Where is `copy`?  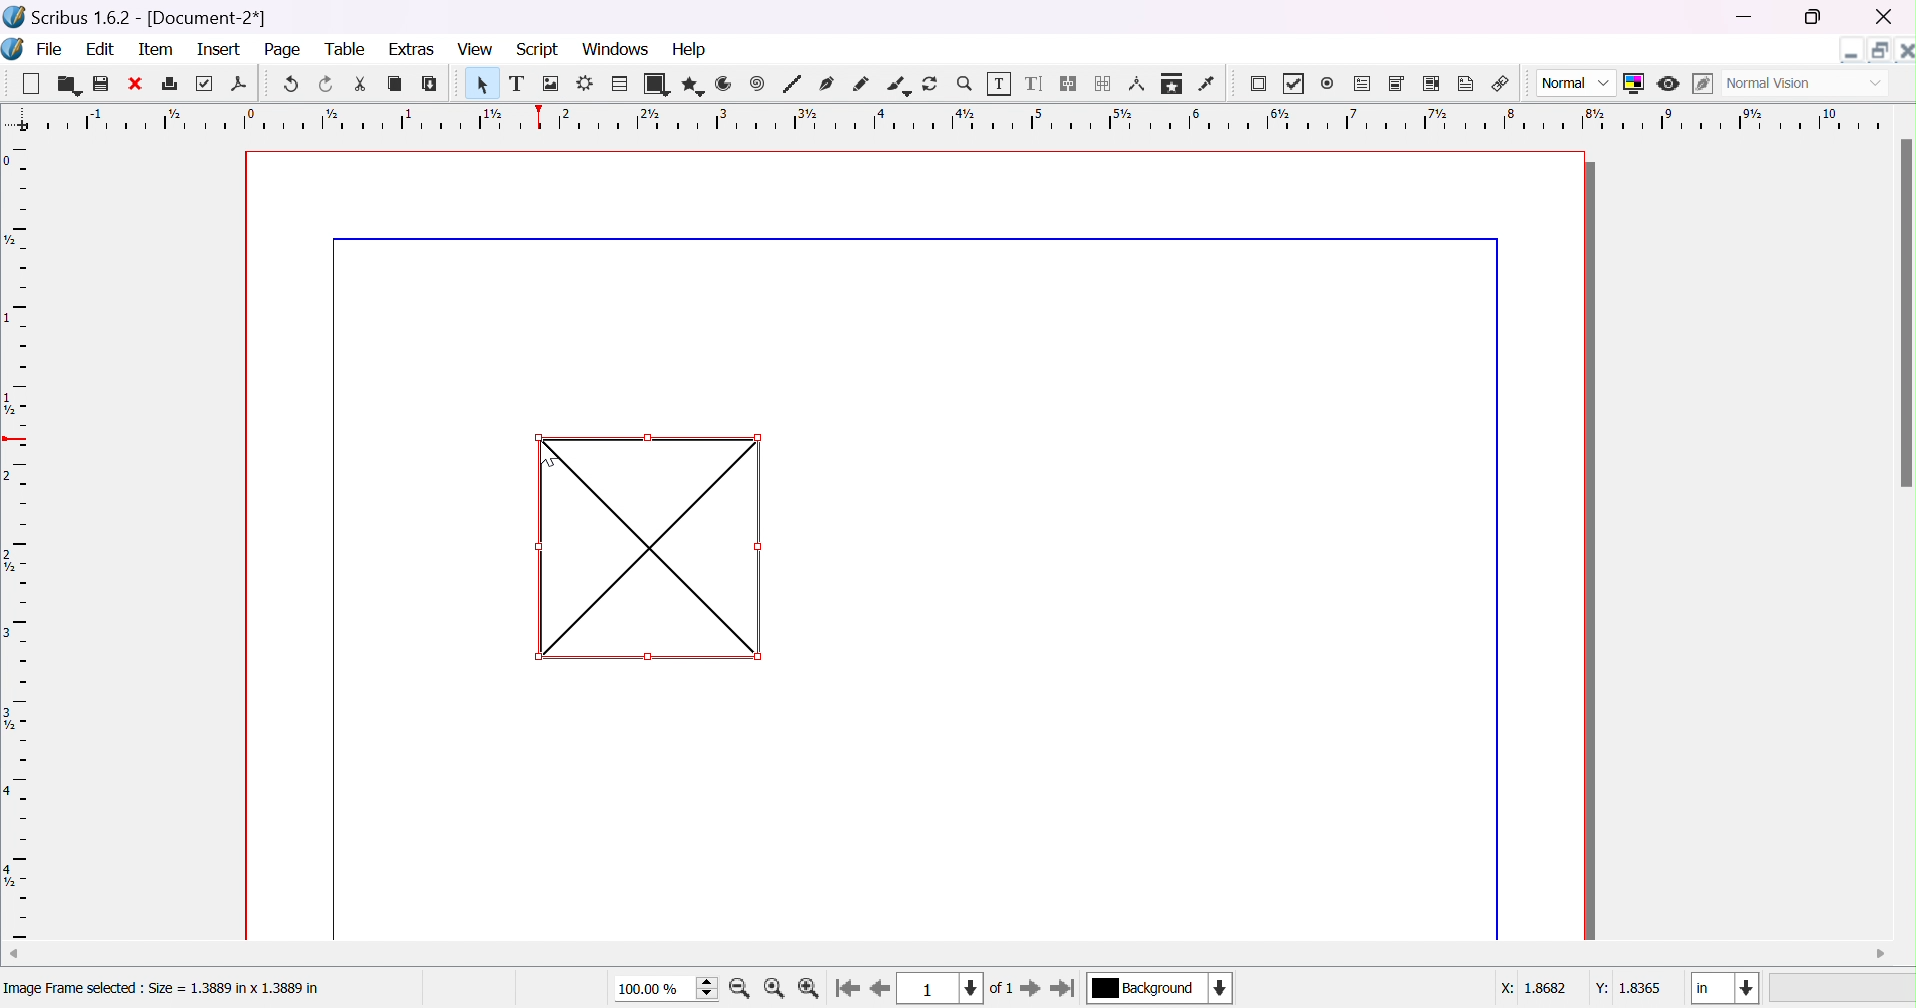
copy is located at coordinates (395, 84).